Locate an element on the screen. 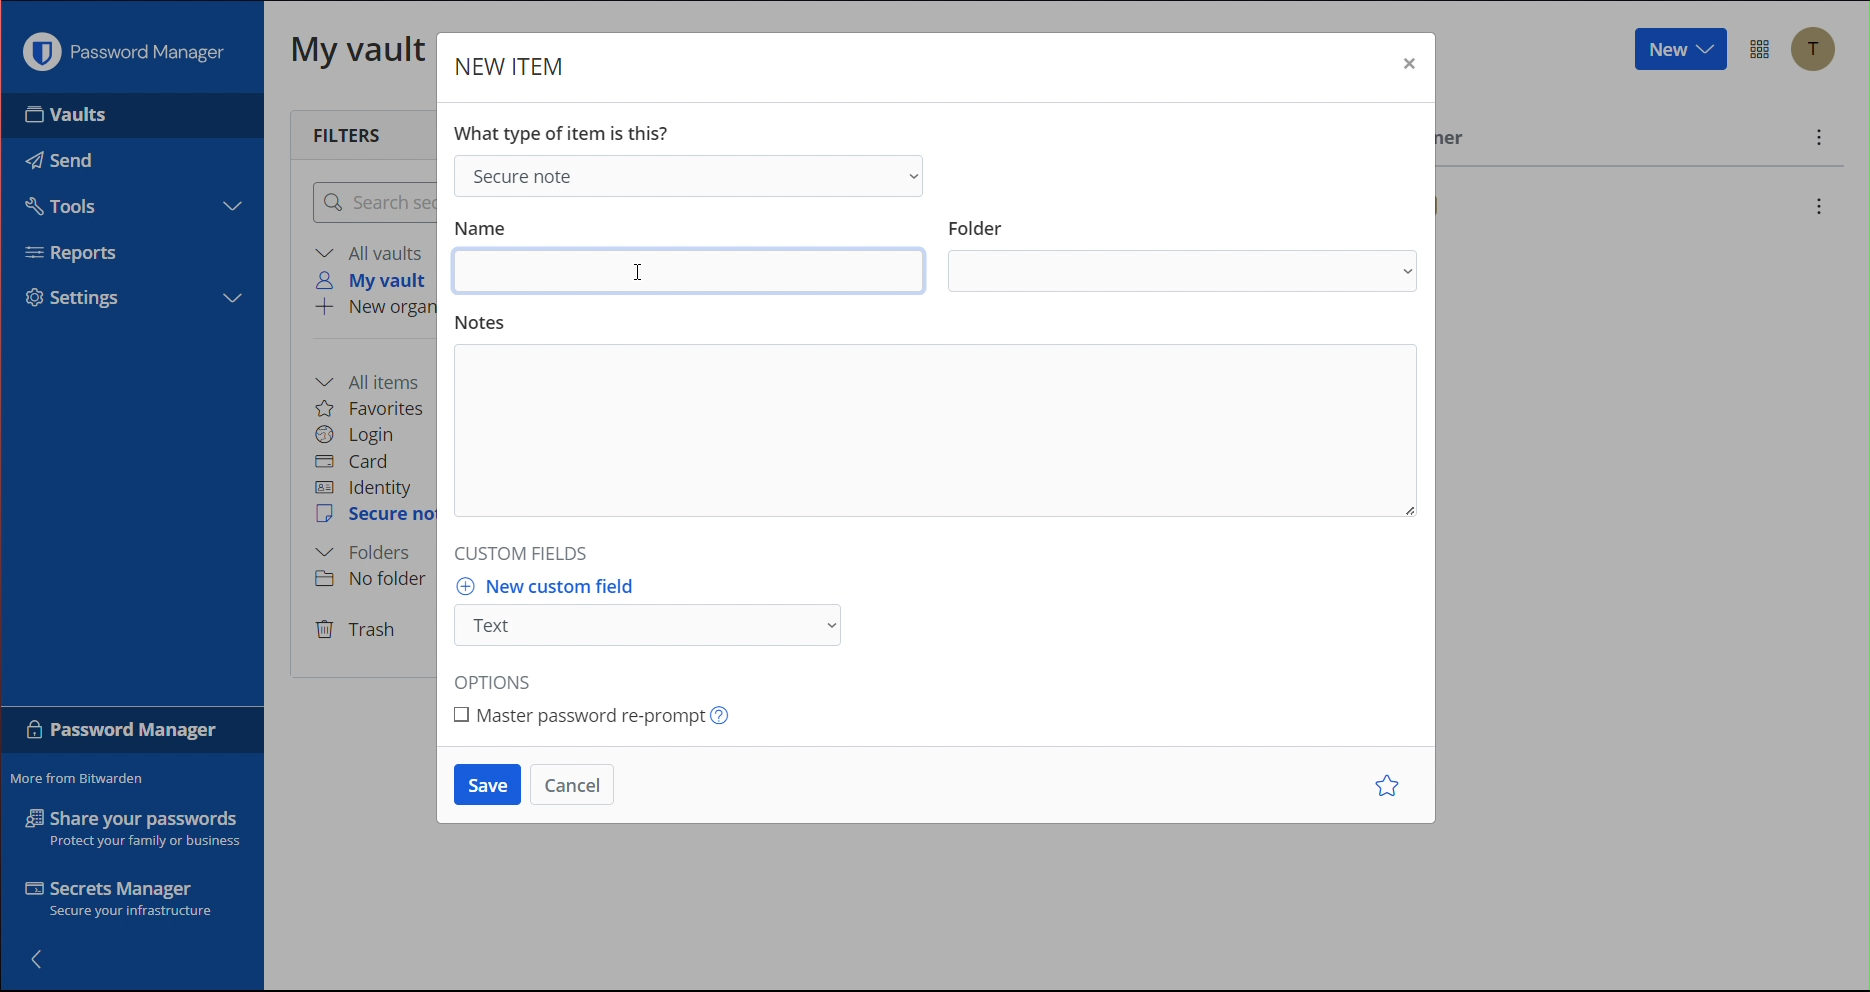  Search secure notes is located at coordinates (371, 202).